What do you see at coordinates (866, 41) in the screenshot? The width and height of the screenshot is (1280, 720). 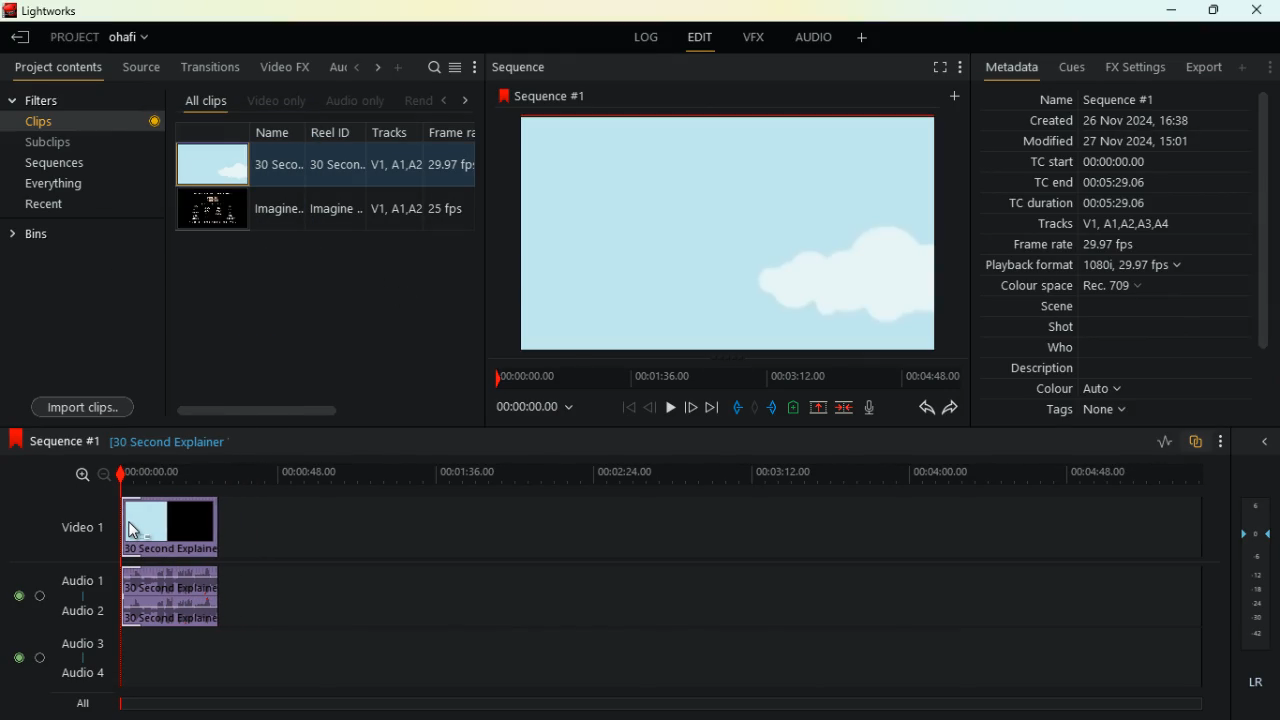 I see `add` at bounding box center [866, 41].